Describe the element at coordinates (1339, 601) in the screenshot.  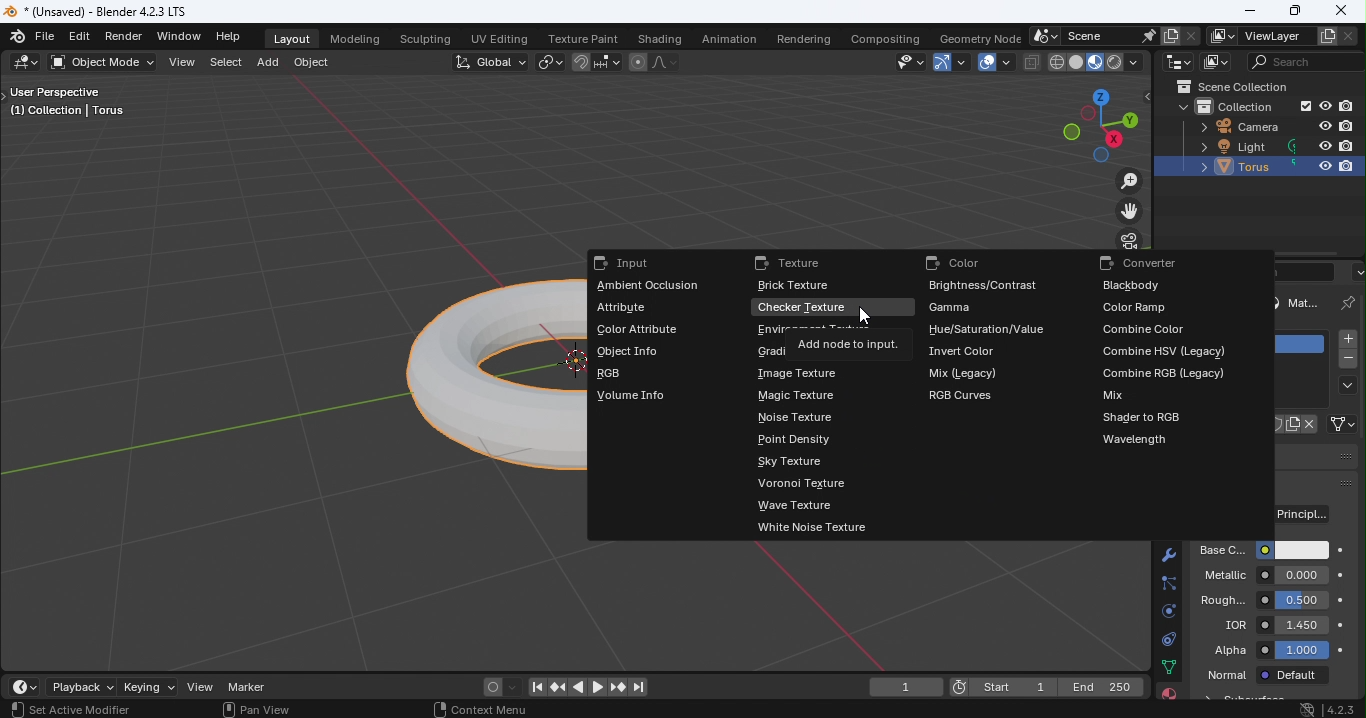
I see `Animate property` at that location.